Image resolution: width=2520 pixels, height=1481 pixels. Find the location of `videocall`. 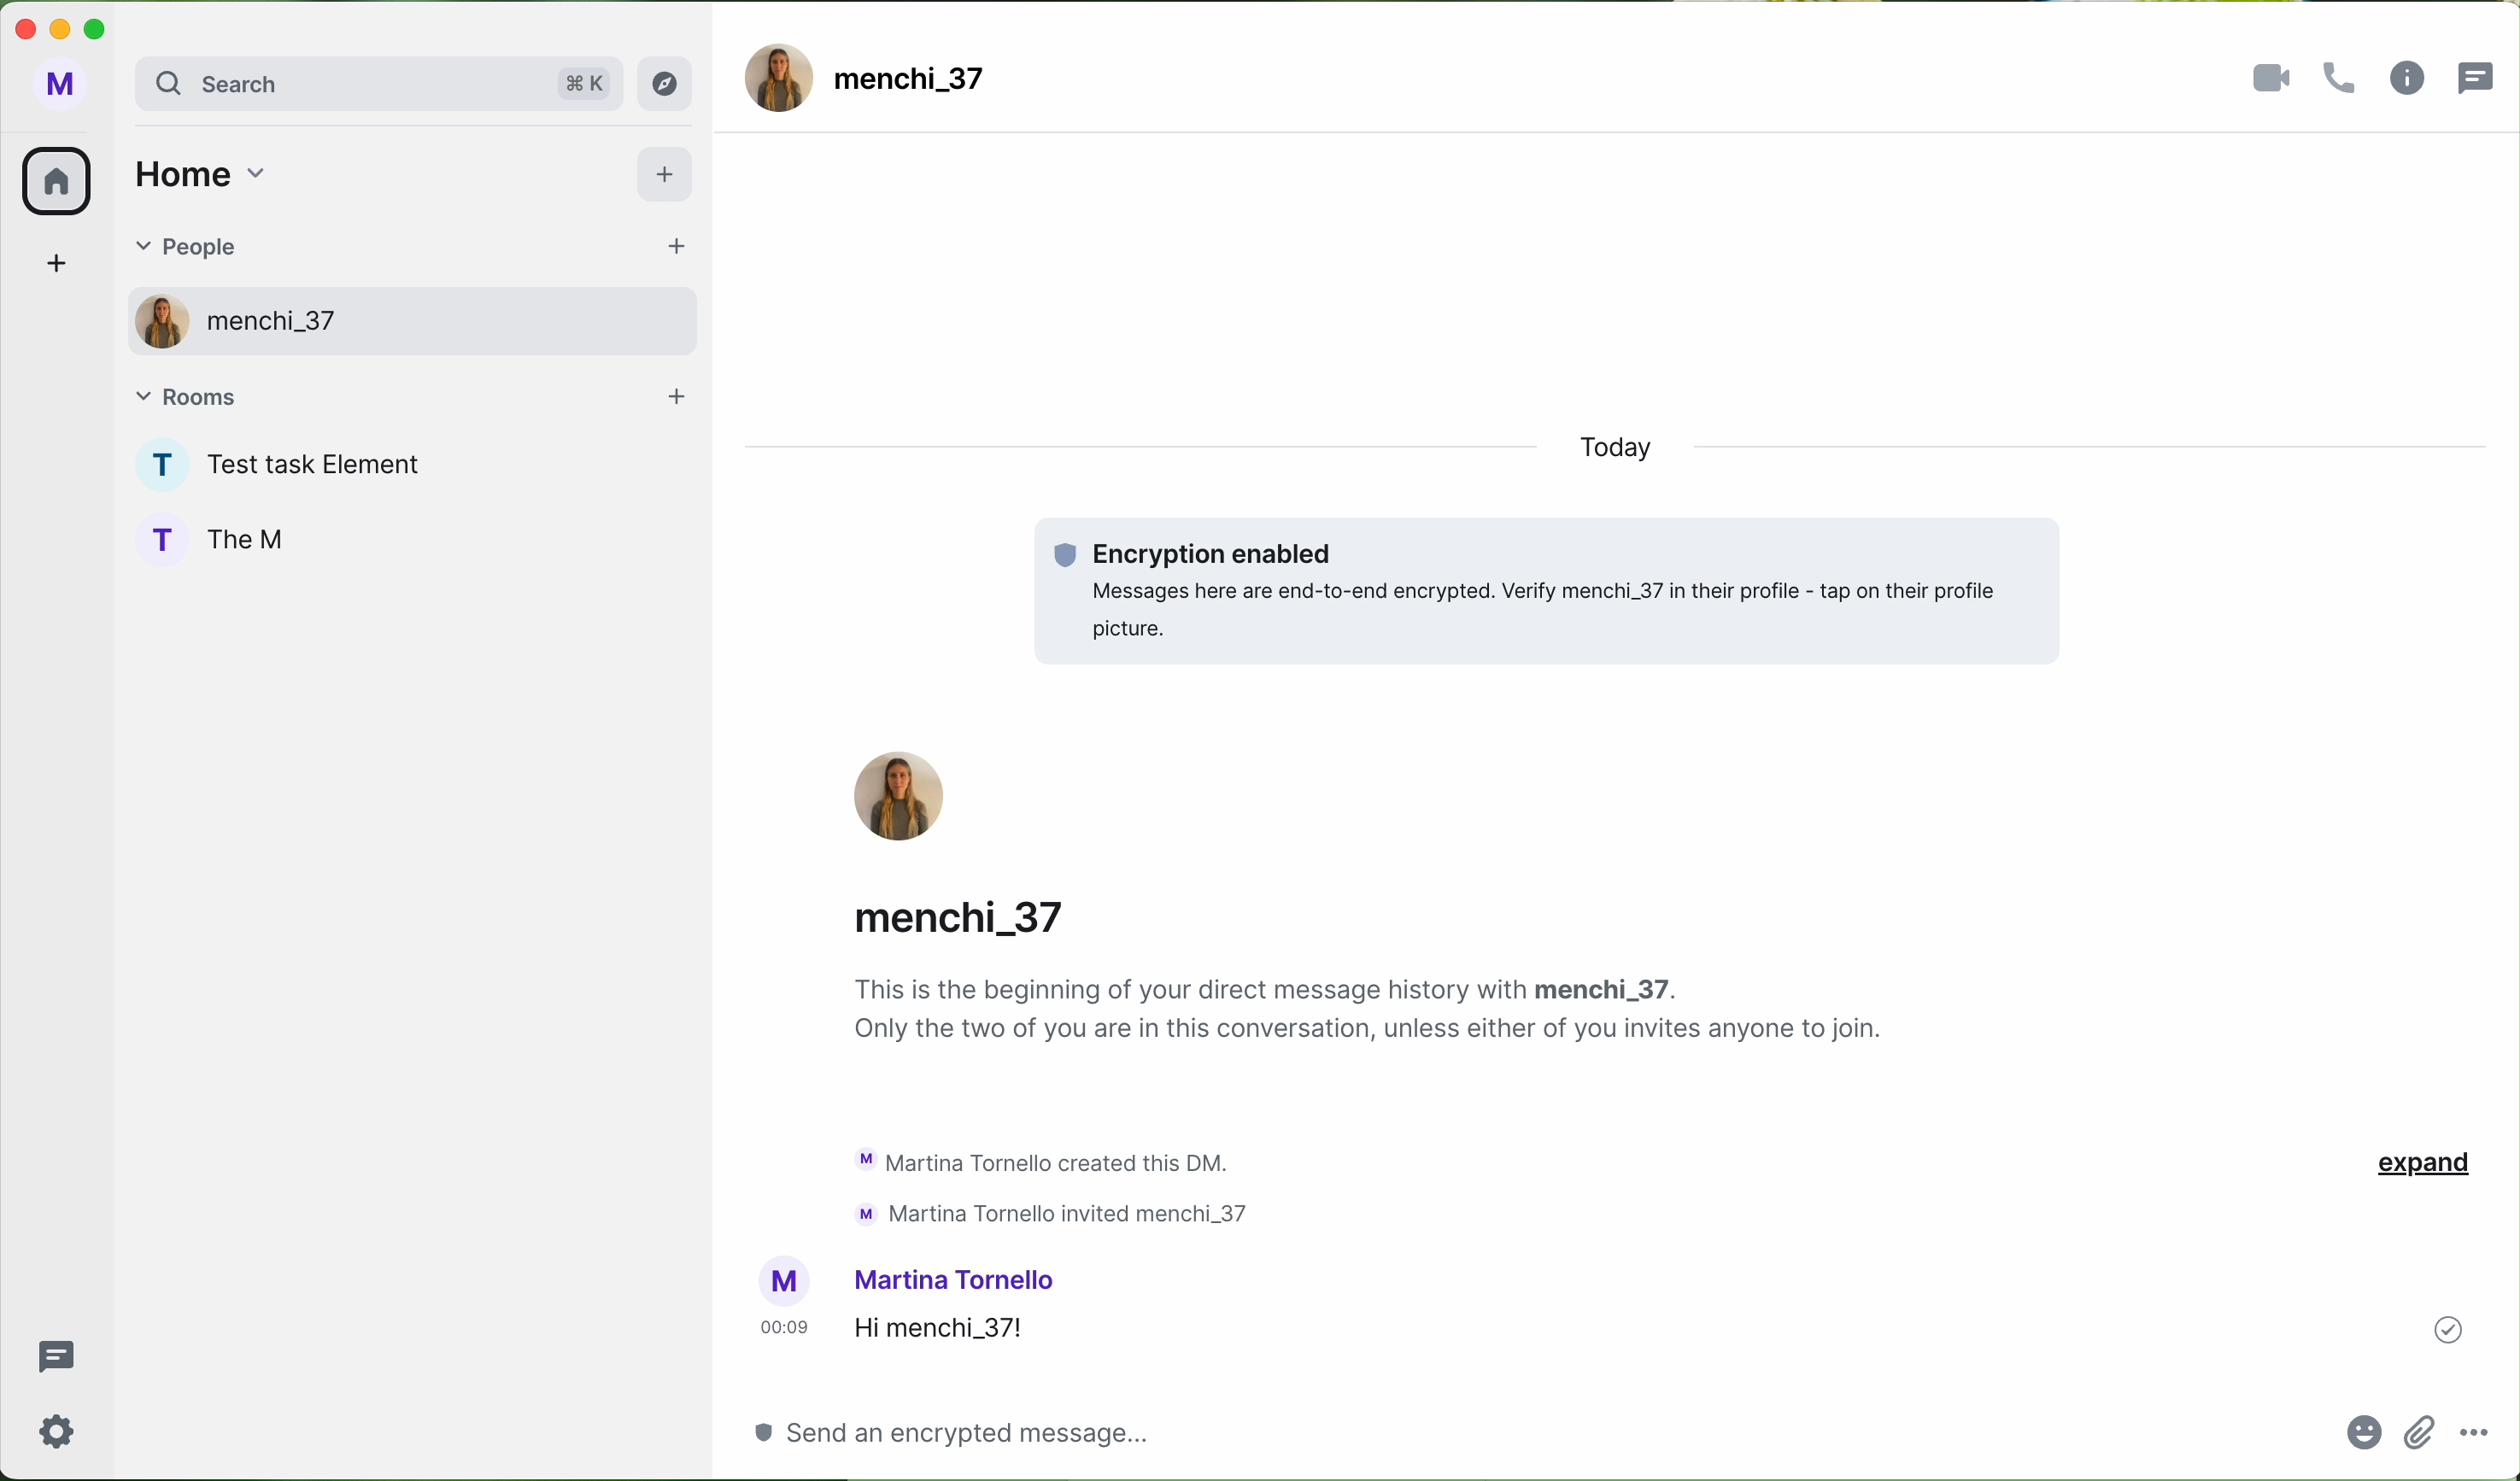

videocall is located at coordinates (2273, 78).